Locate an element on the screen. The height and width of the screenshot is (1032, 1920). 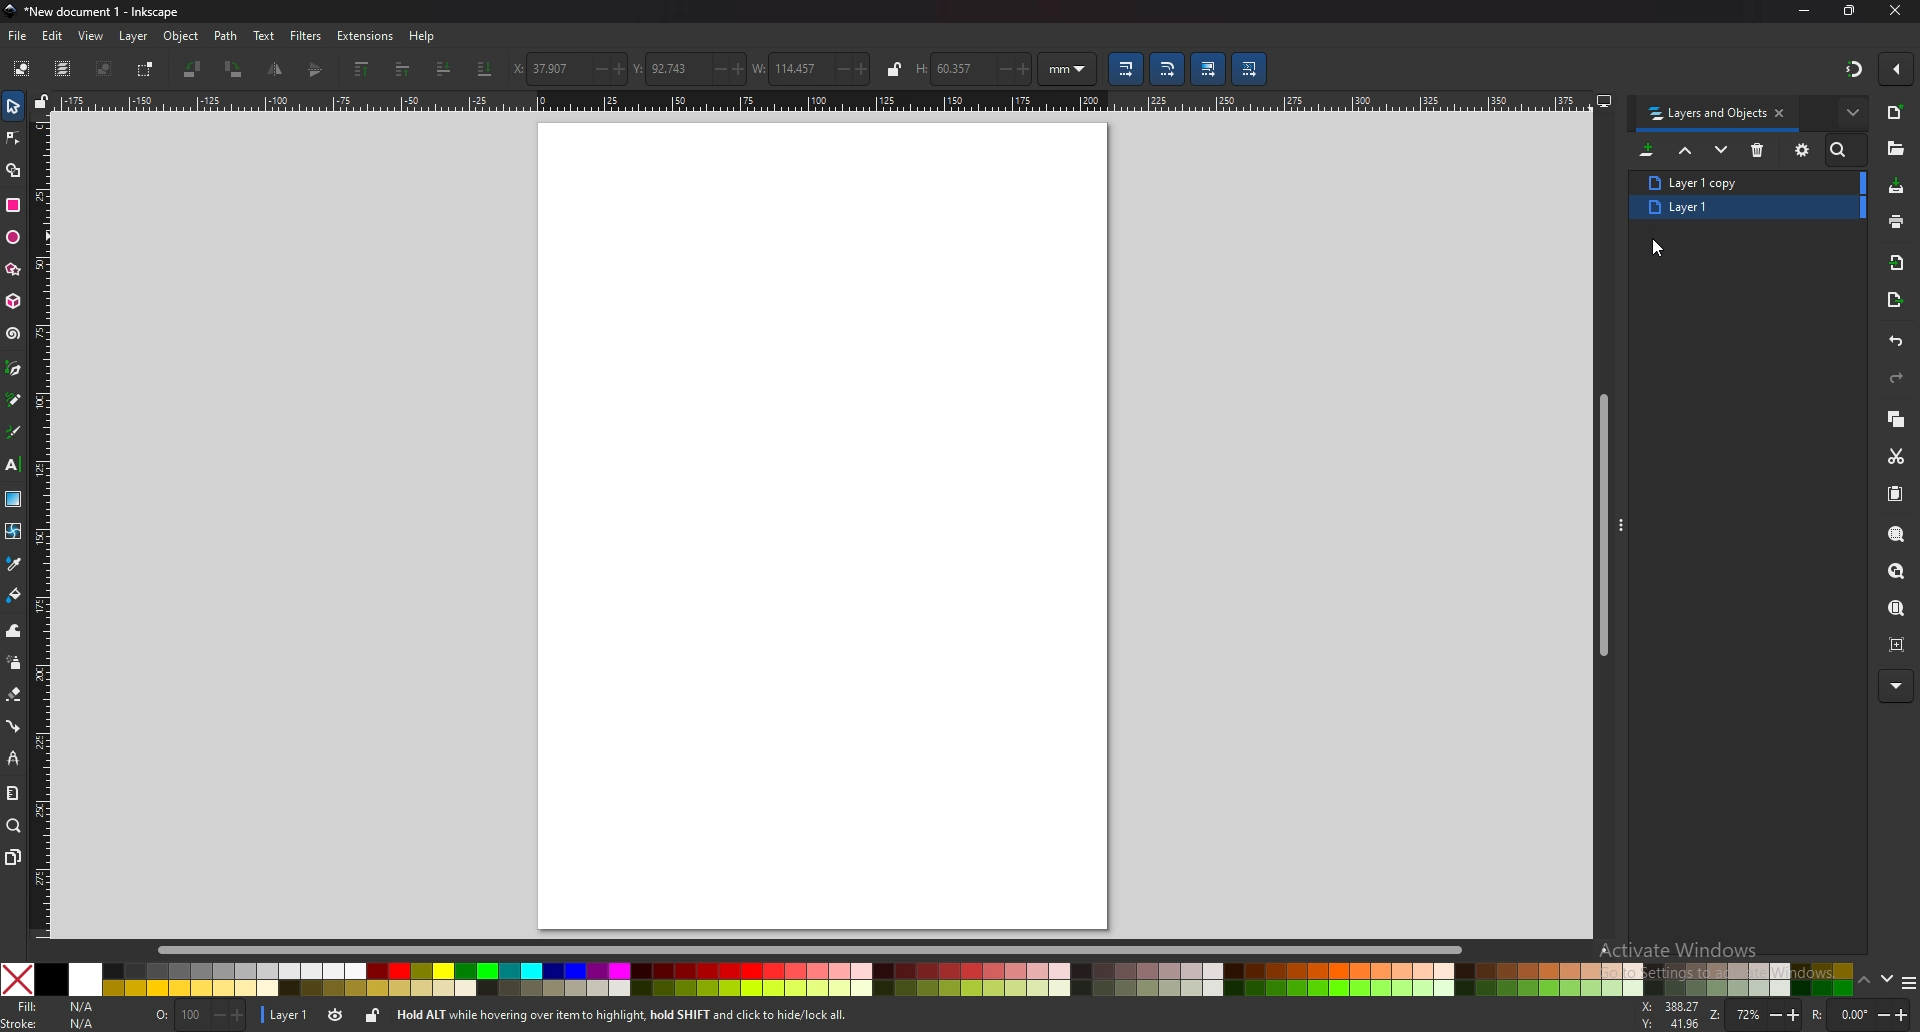
scroll bar is located at coordinates (829, 950).